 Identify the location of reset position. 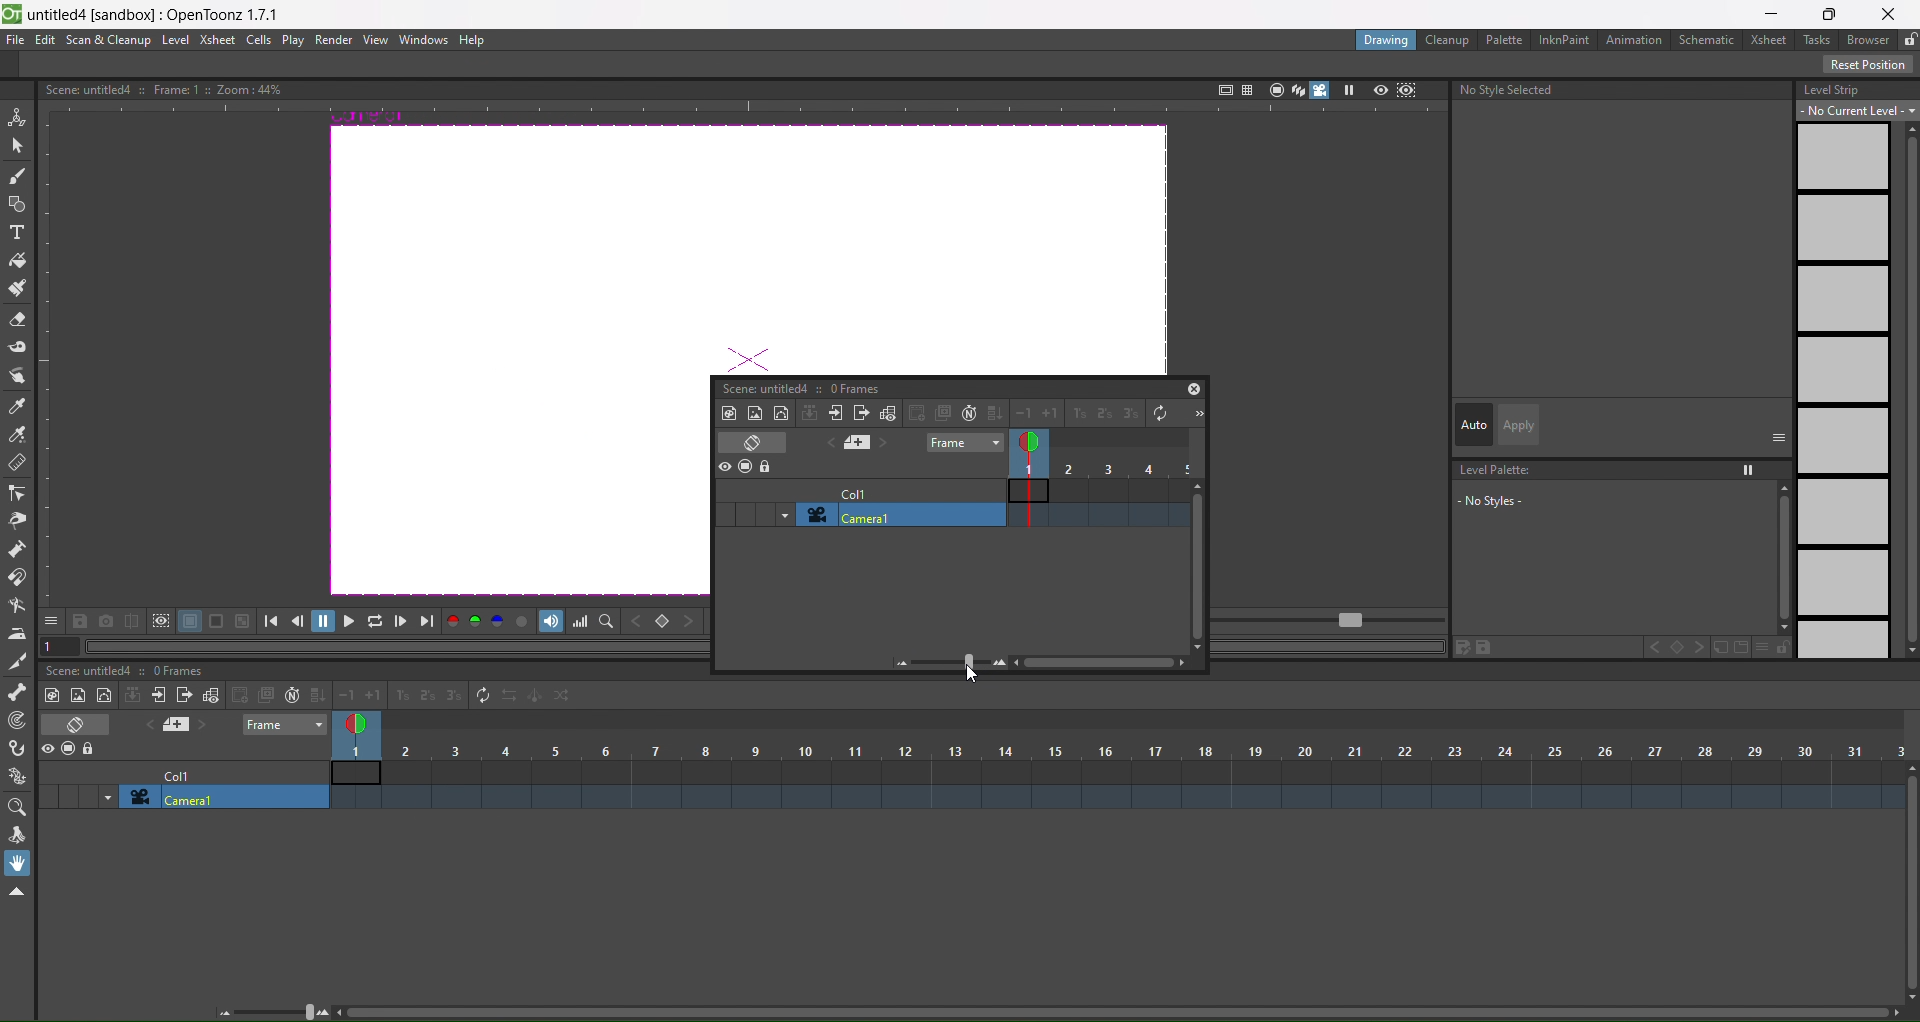
(1870, 65).